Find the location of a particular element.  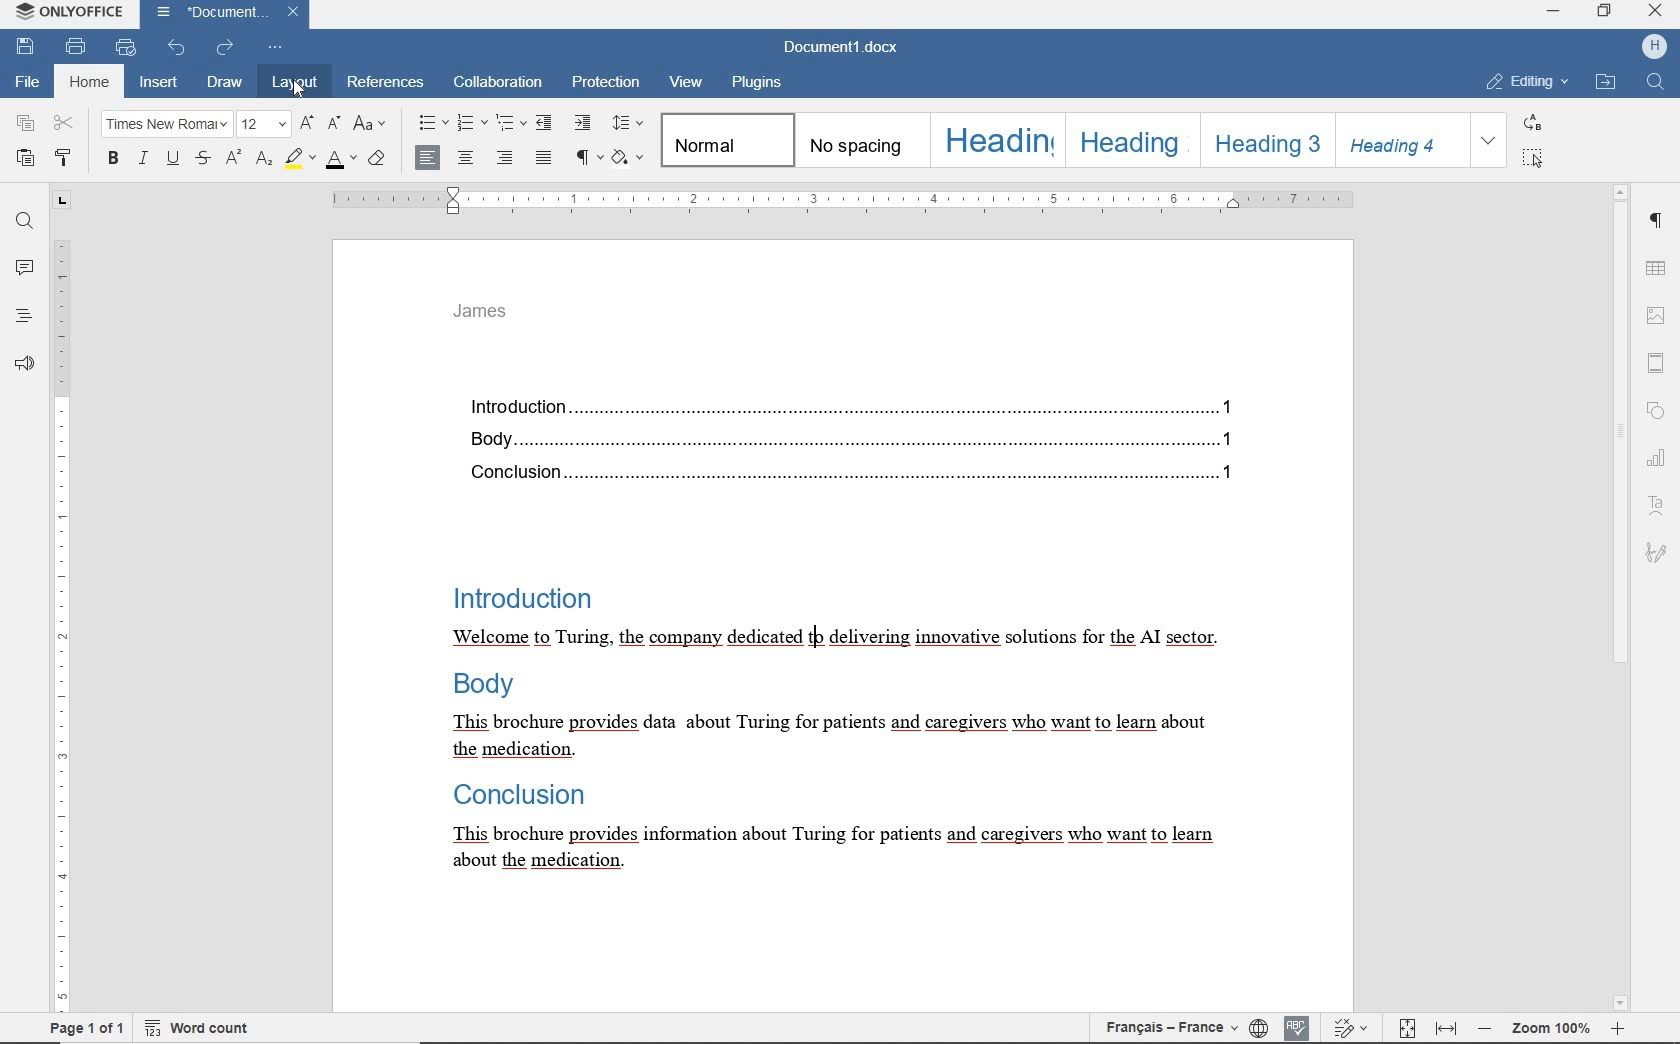

customize quick access toolbar is located at coordinates (275, 47).